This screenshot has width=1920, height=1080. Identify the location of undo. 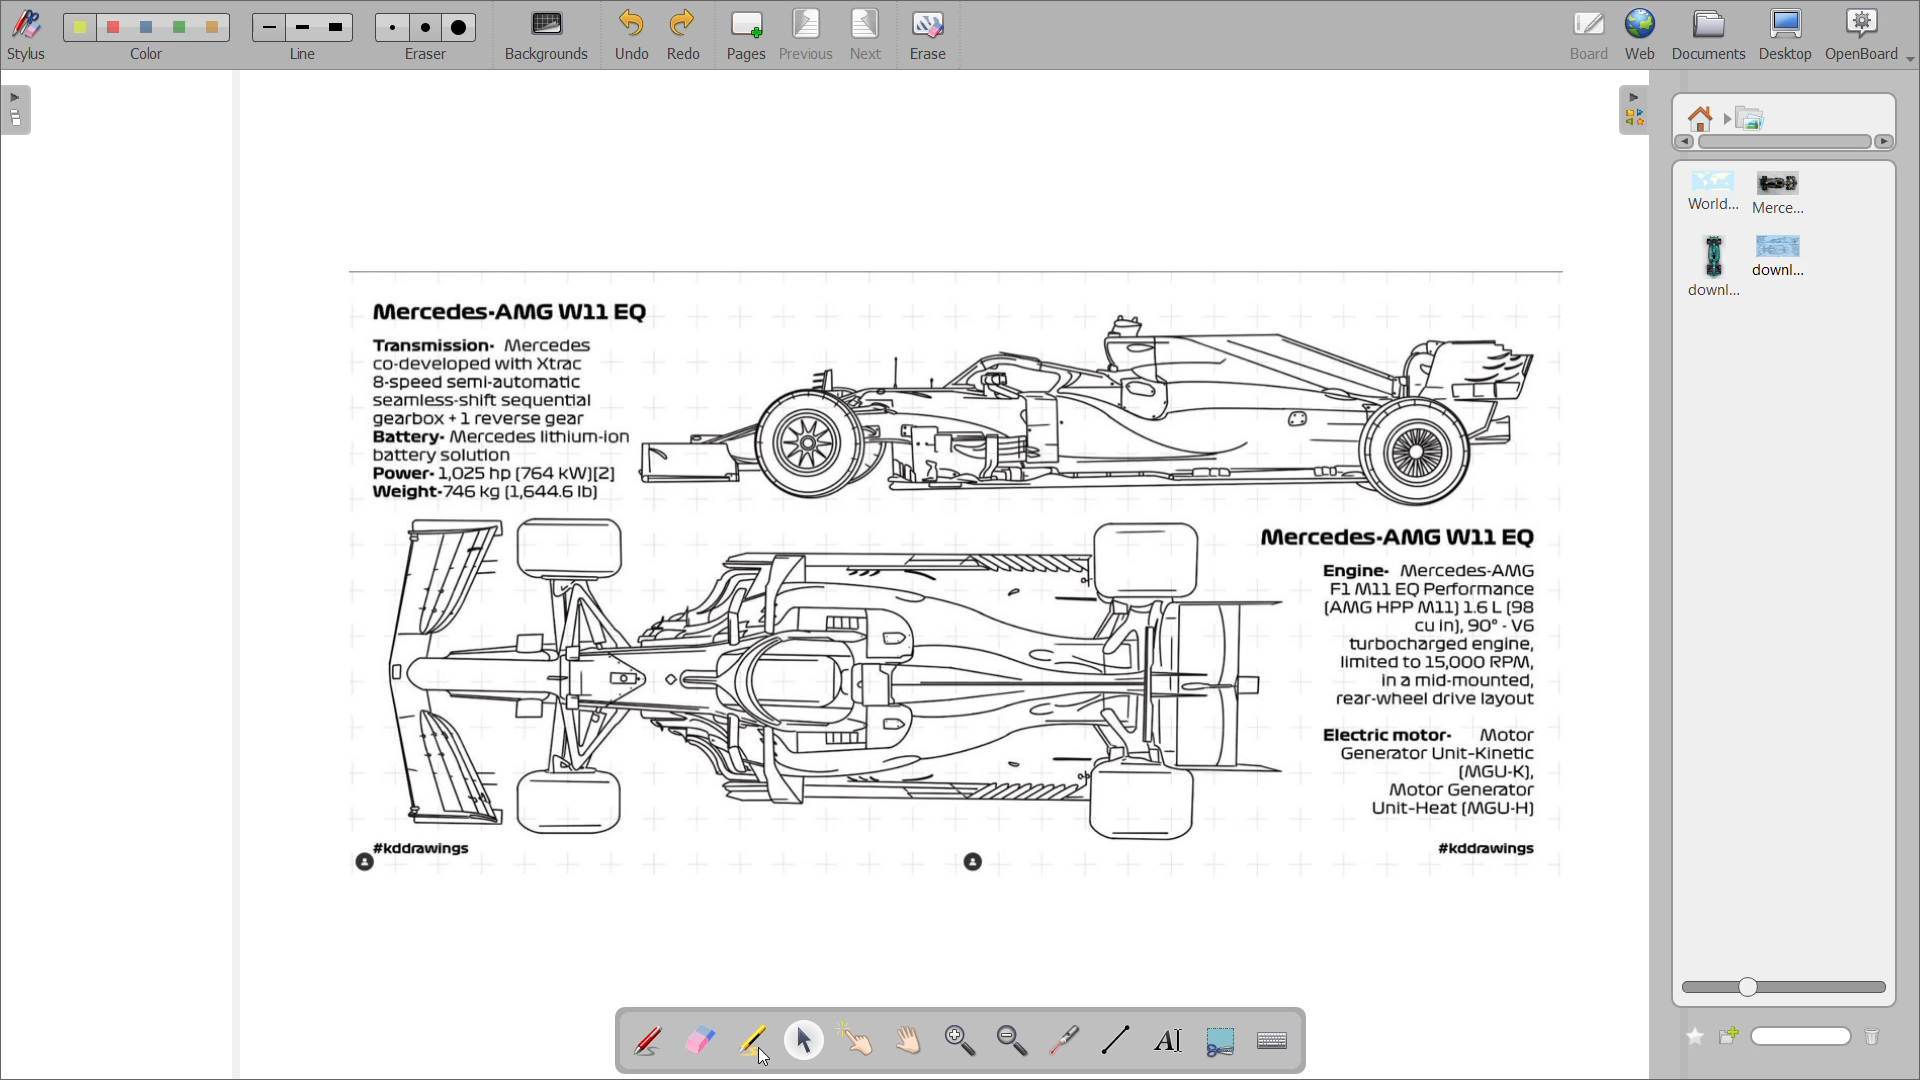
(630, 35).